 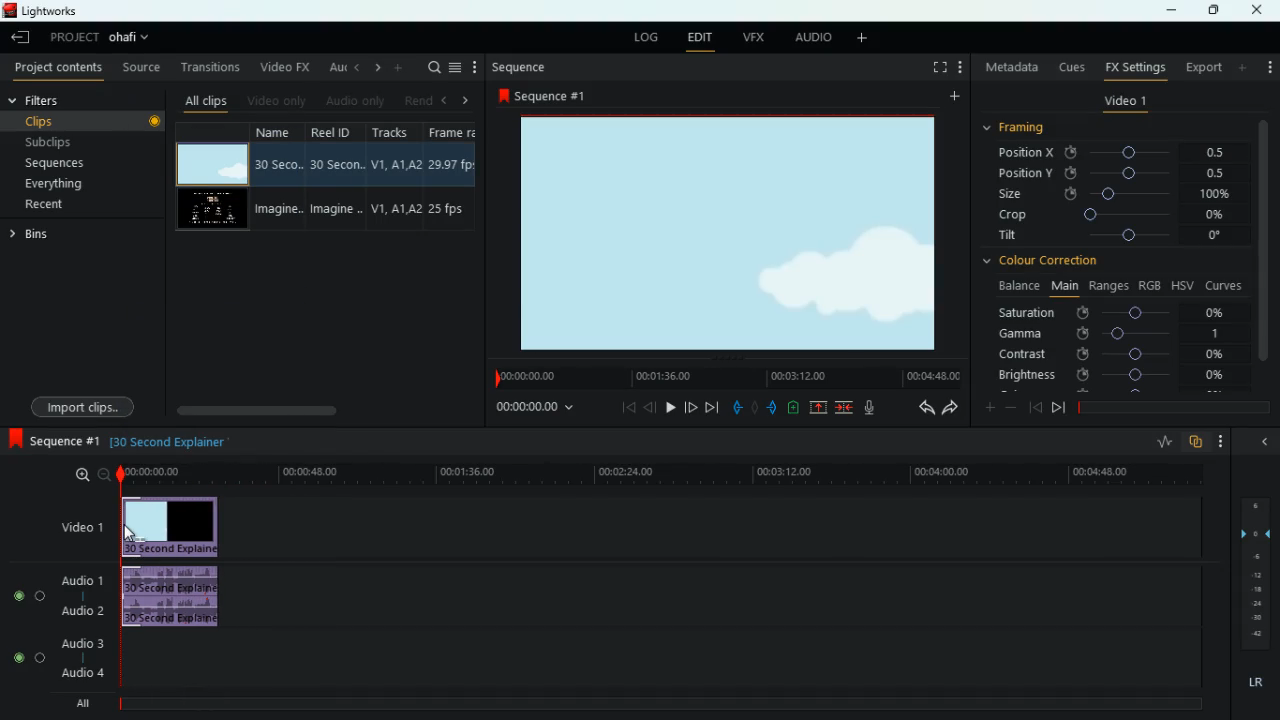 What do you see at coordinates (812, 39) in the screenshot?
I see `audio` at bounding box center [812, 39].